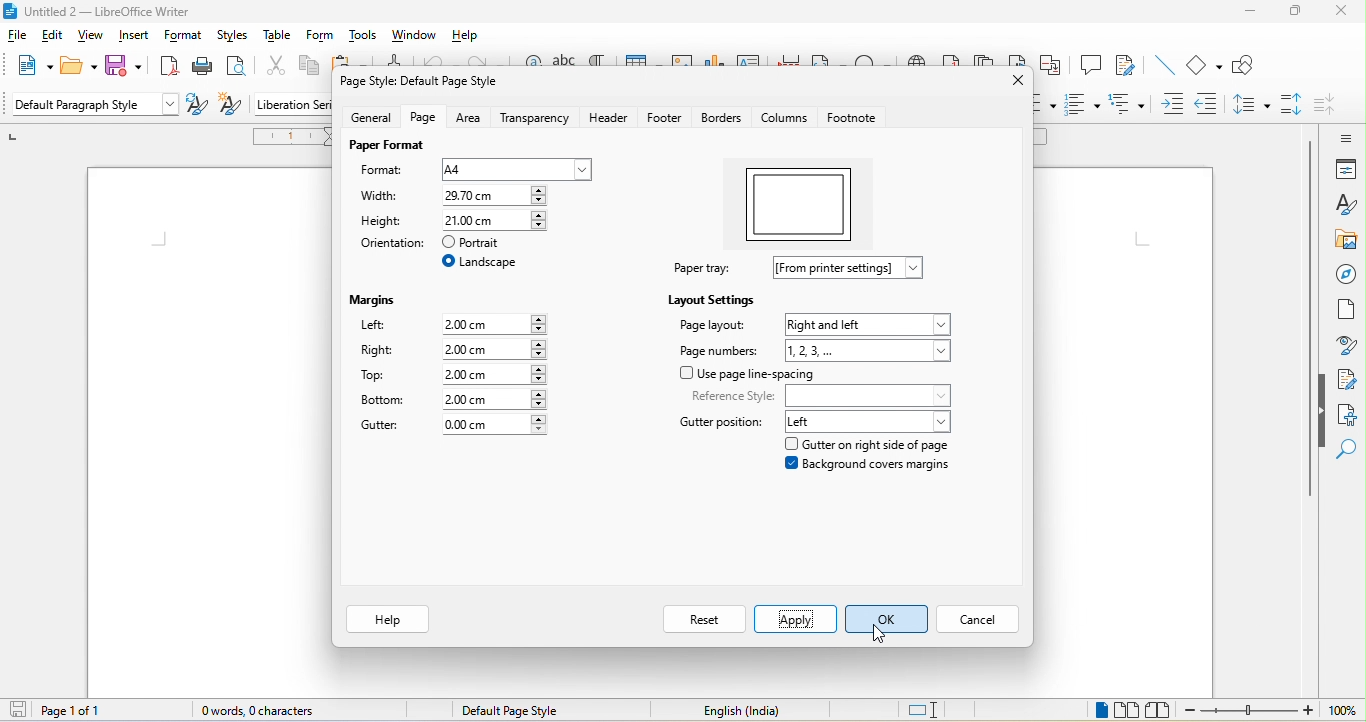 This screenshot has height=722, width=1366. Describe the element at coordinates (498, 399) in the screenshot. I see `2.00 cm` at that location.